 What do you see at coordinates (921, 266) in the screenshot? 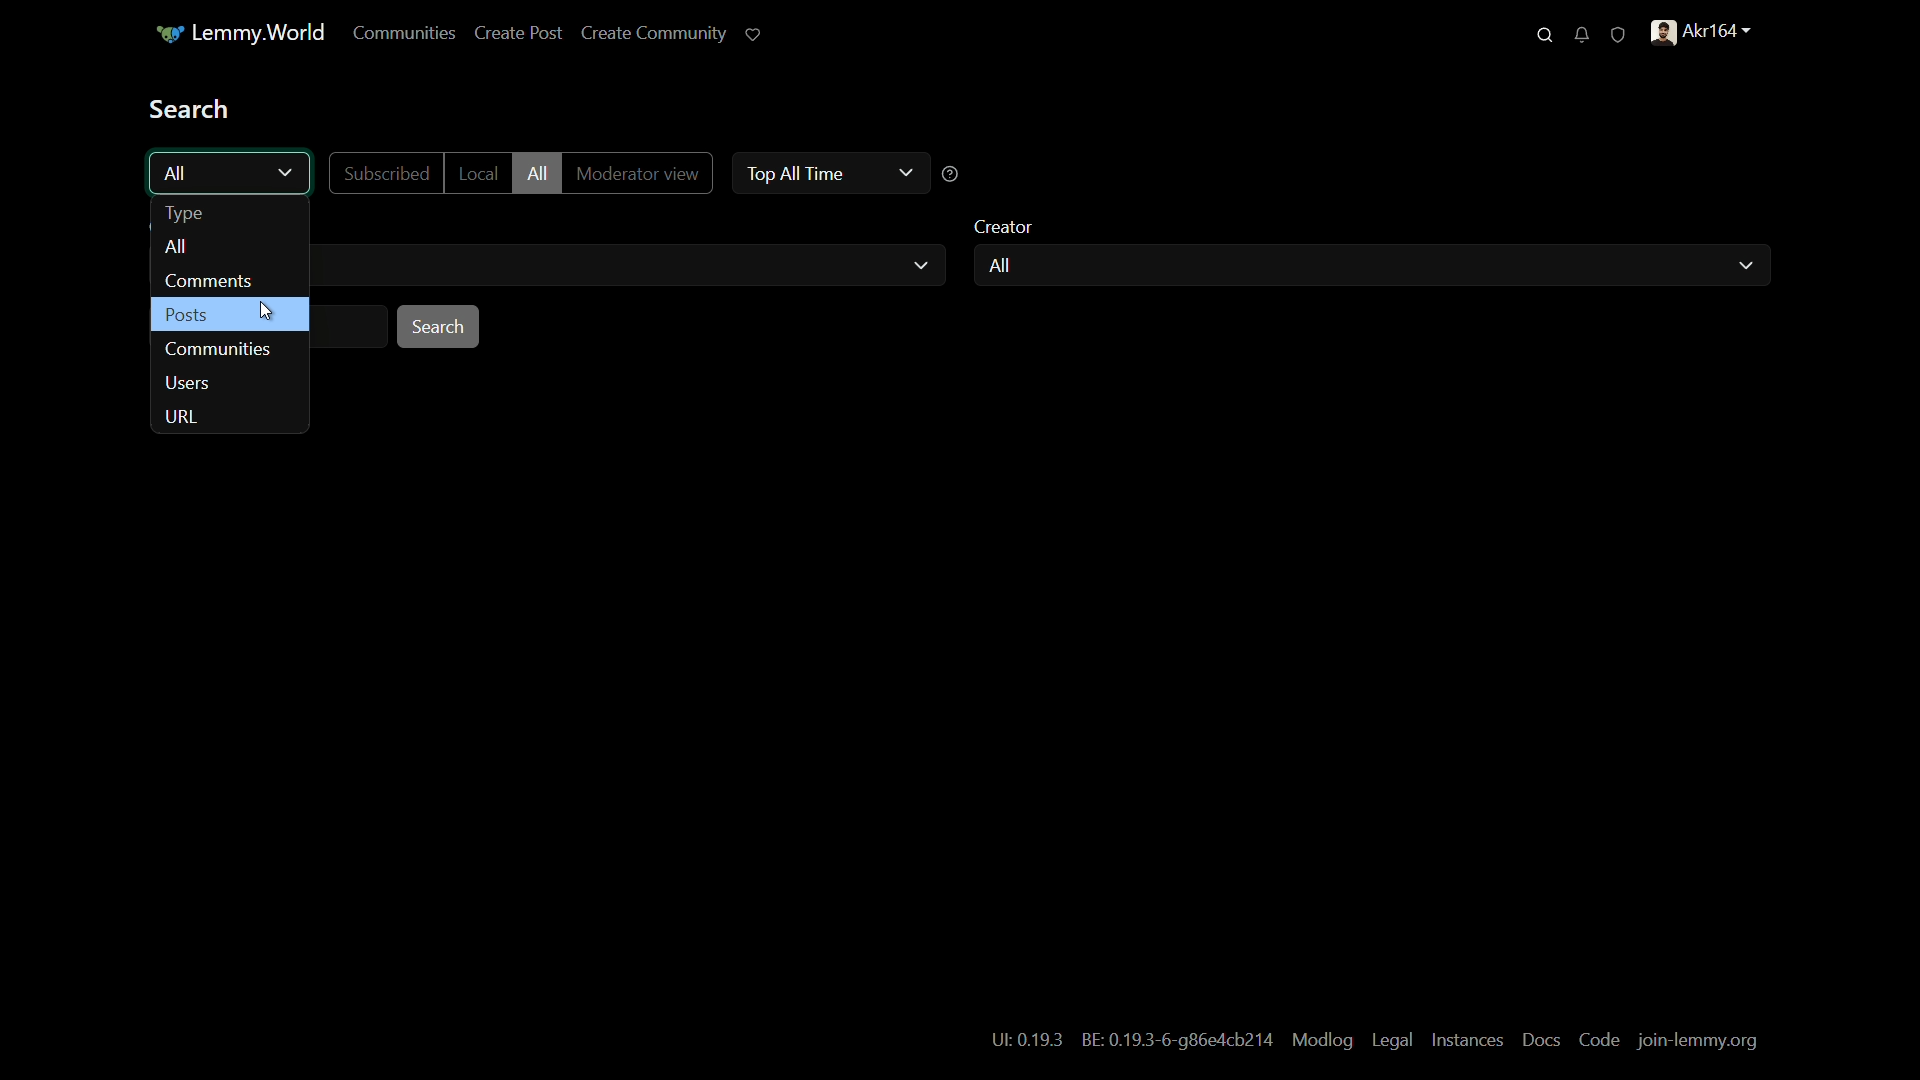
I see `dropdown` at bounding box center [921, 266].